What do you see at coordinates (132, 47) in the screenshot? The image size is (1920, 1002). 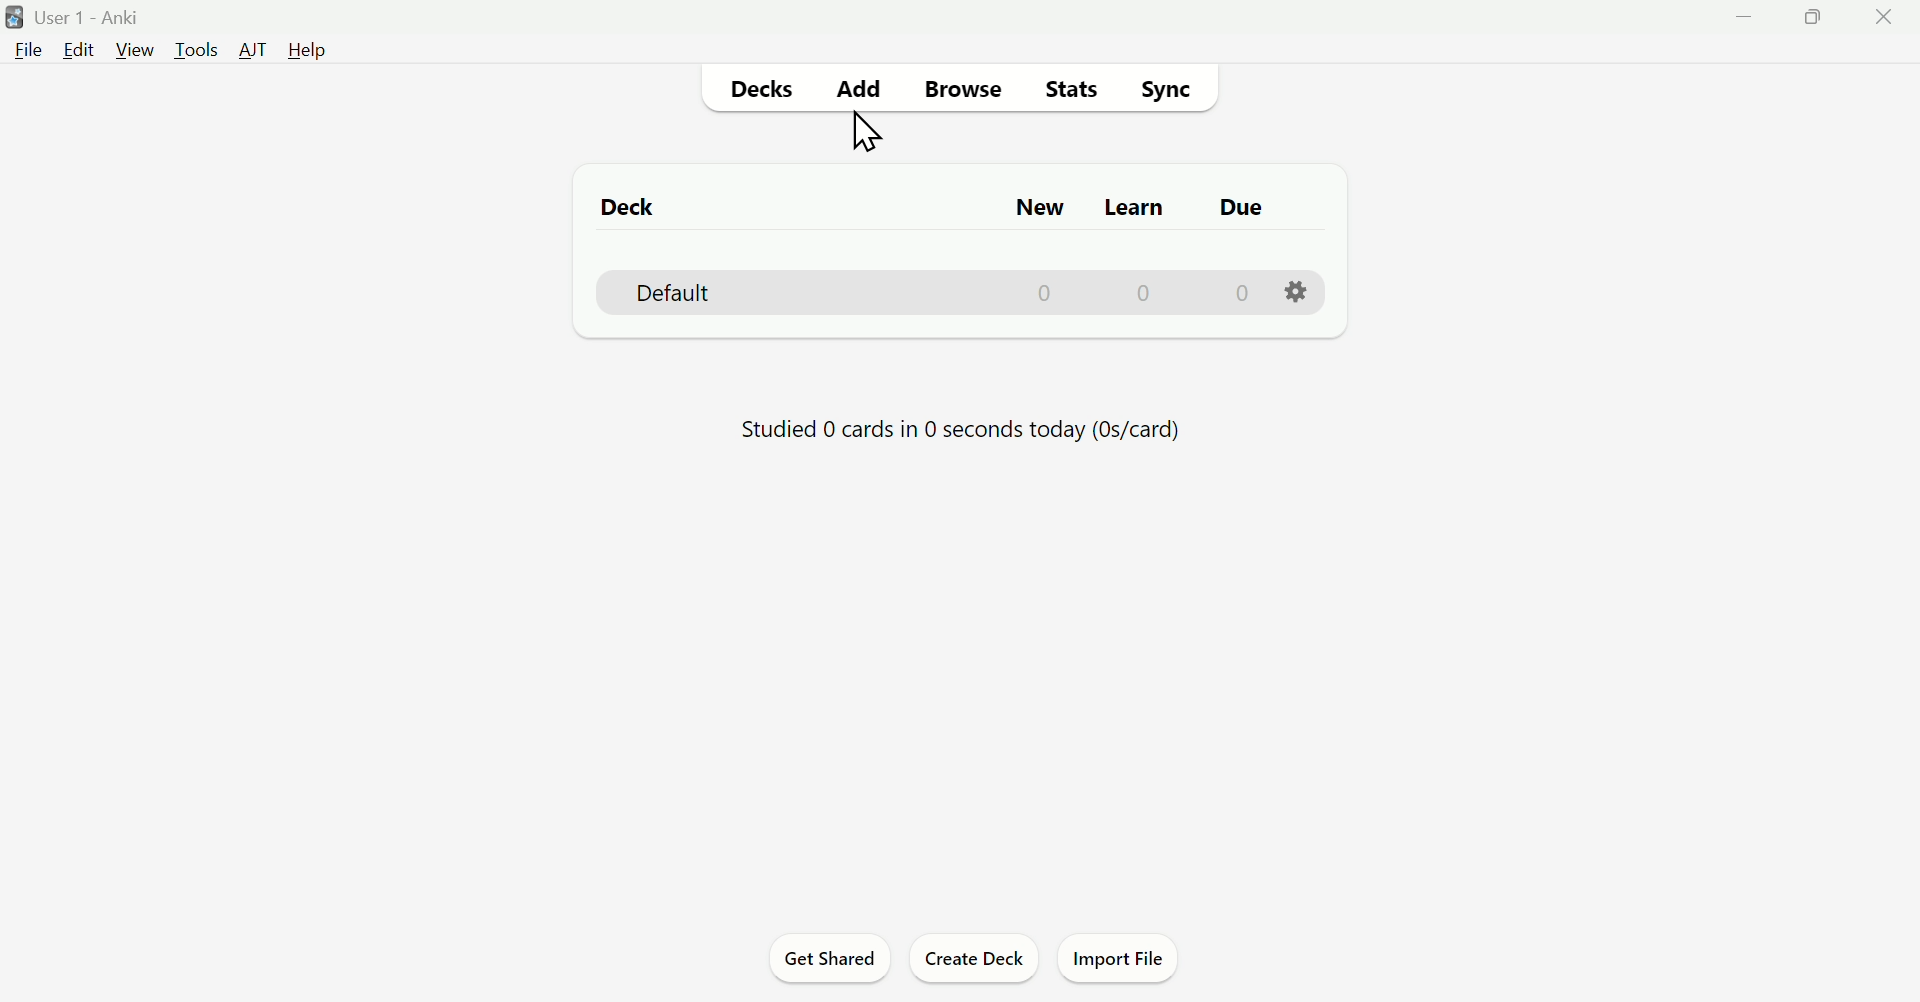 I see `View` at bounding box center [132, 47].